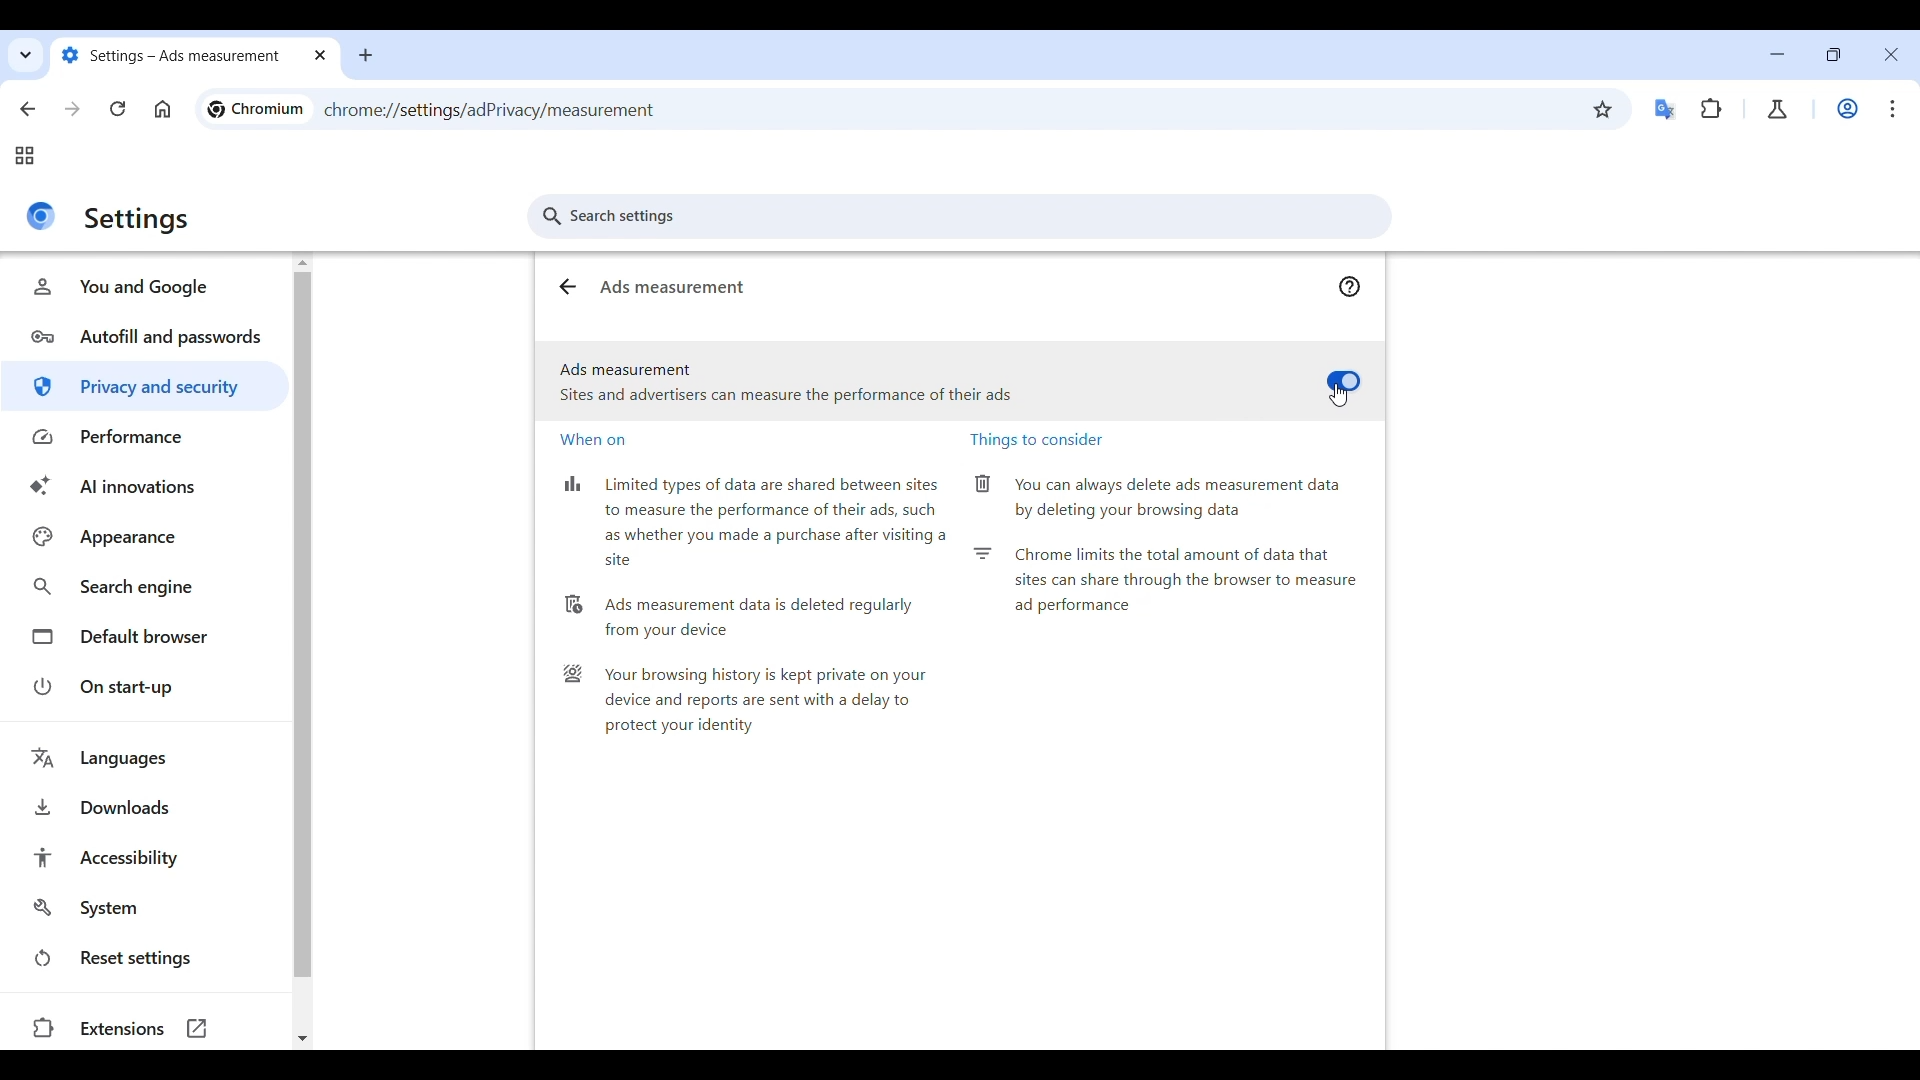 The height and width of the screenshot is (1080, 1920). What do you see at coordinates (755, 521) in the screenshot?
I see `Limited types of data are shared between sites
to measure the performance of their ads, such
as whether you made a purchase after visiting a
site` at bounding box center [755, 521].